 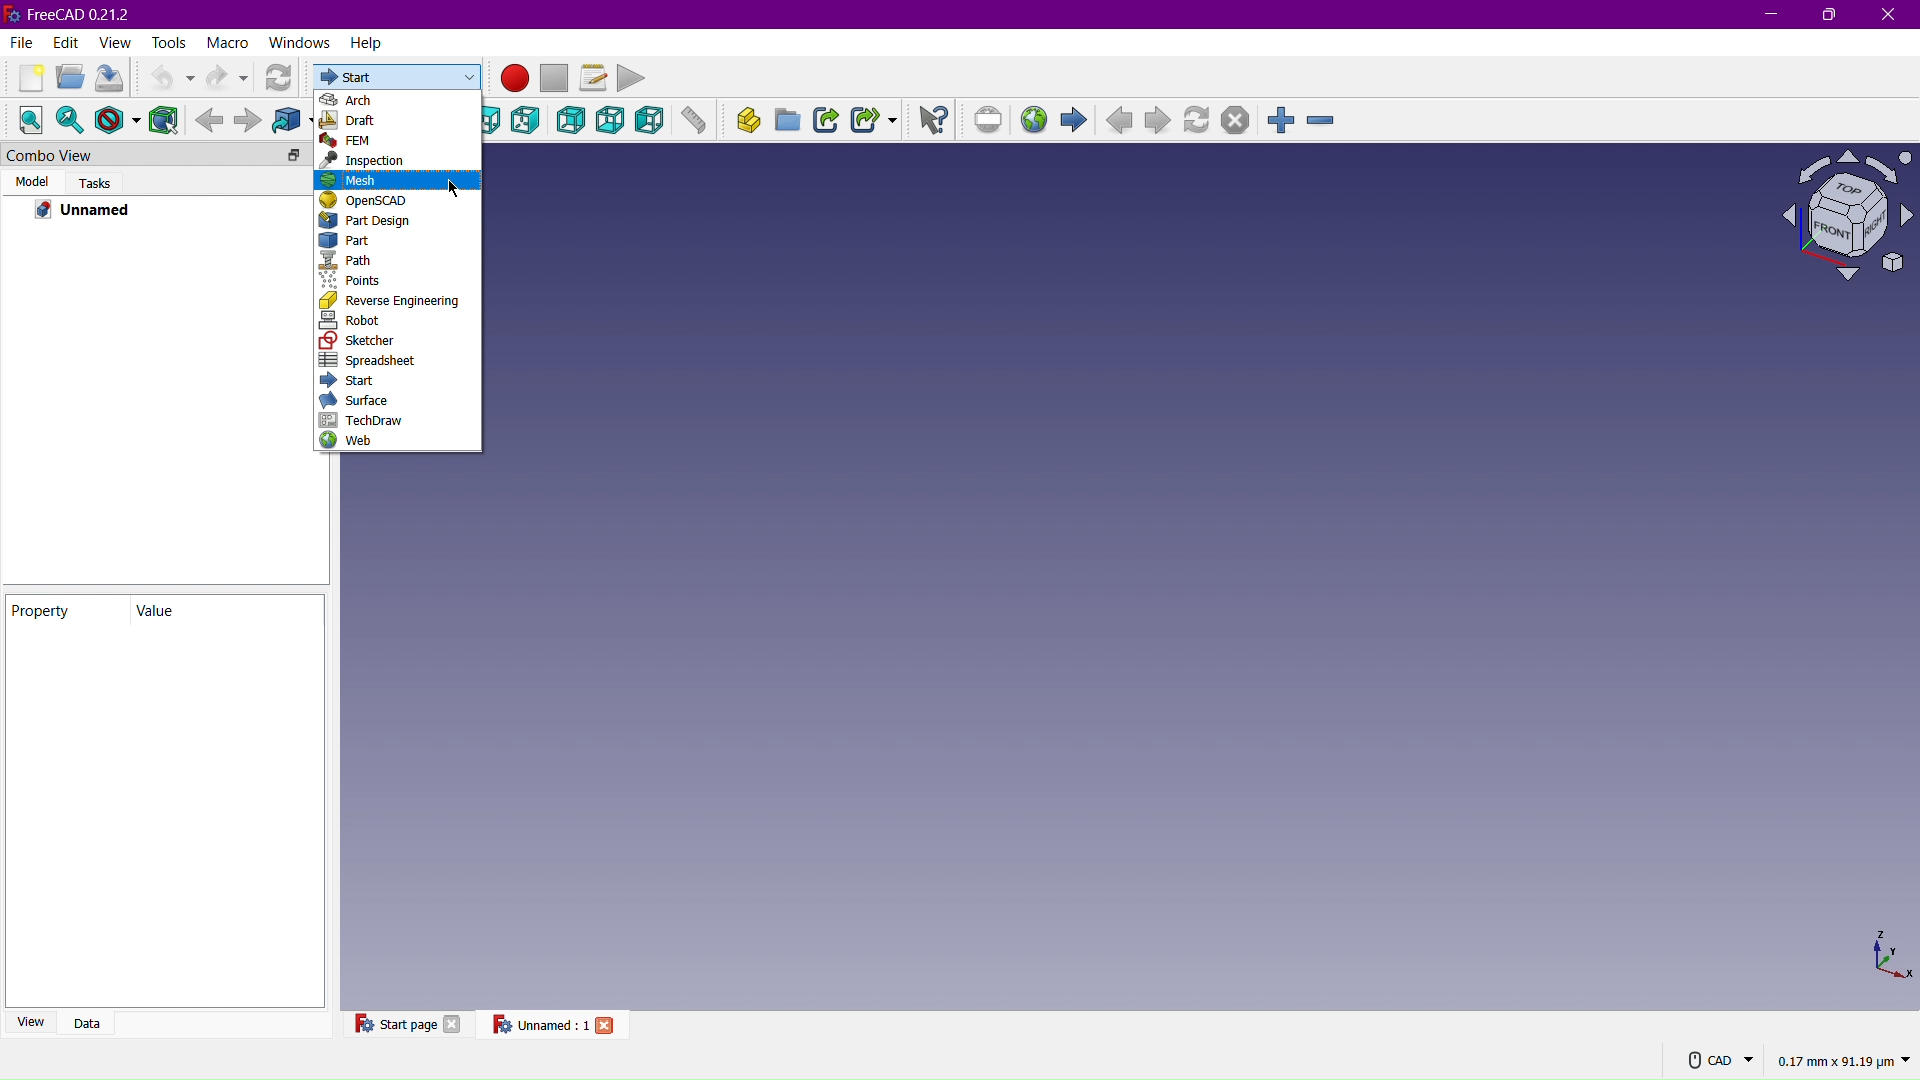 I want to click on Mesh, so click(x=399, y=180).